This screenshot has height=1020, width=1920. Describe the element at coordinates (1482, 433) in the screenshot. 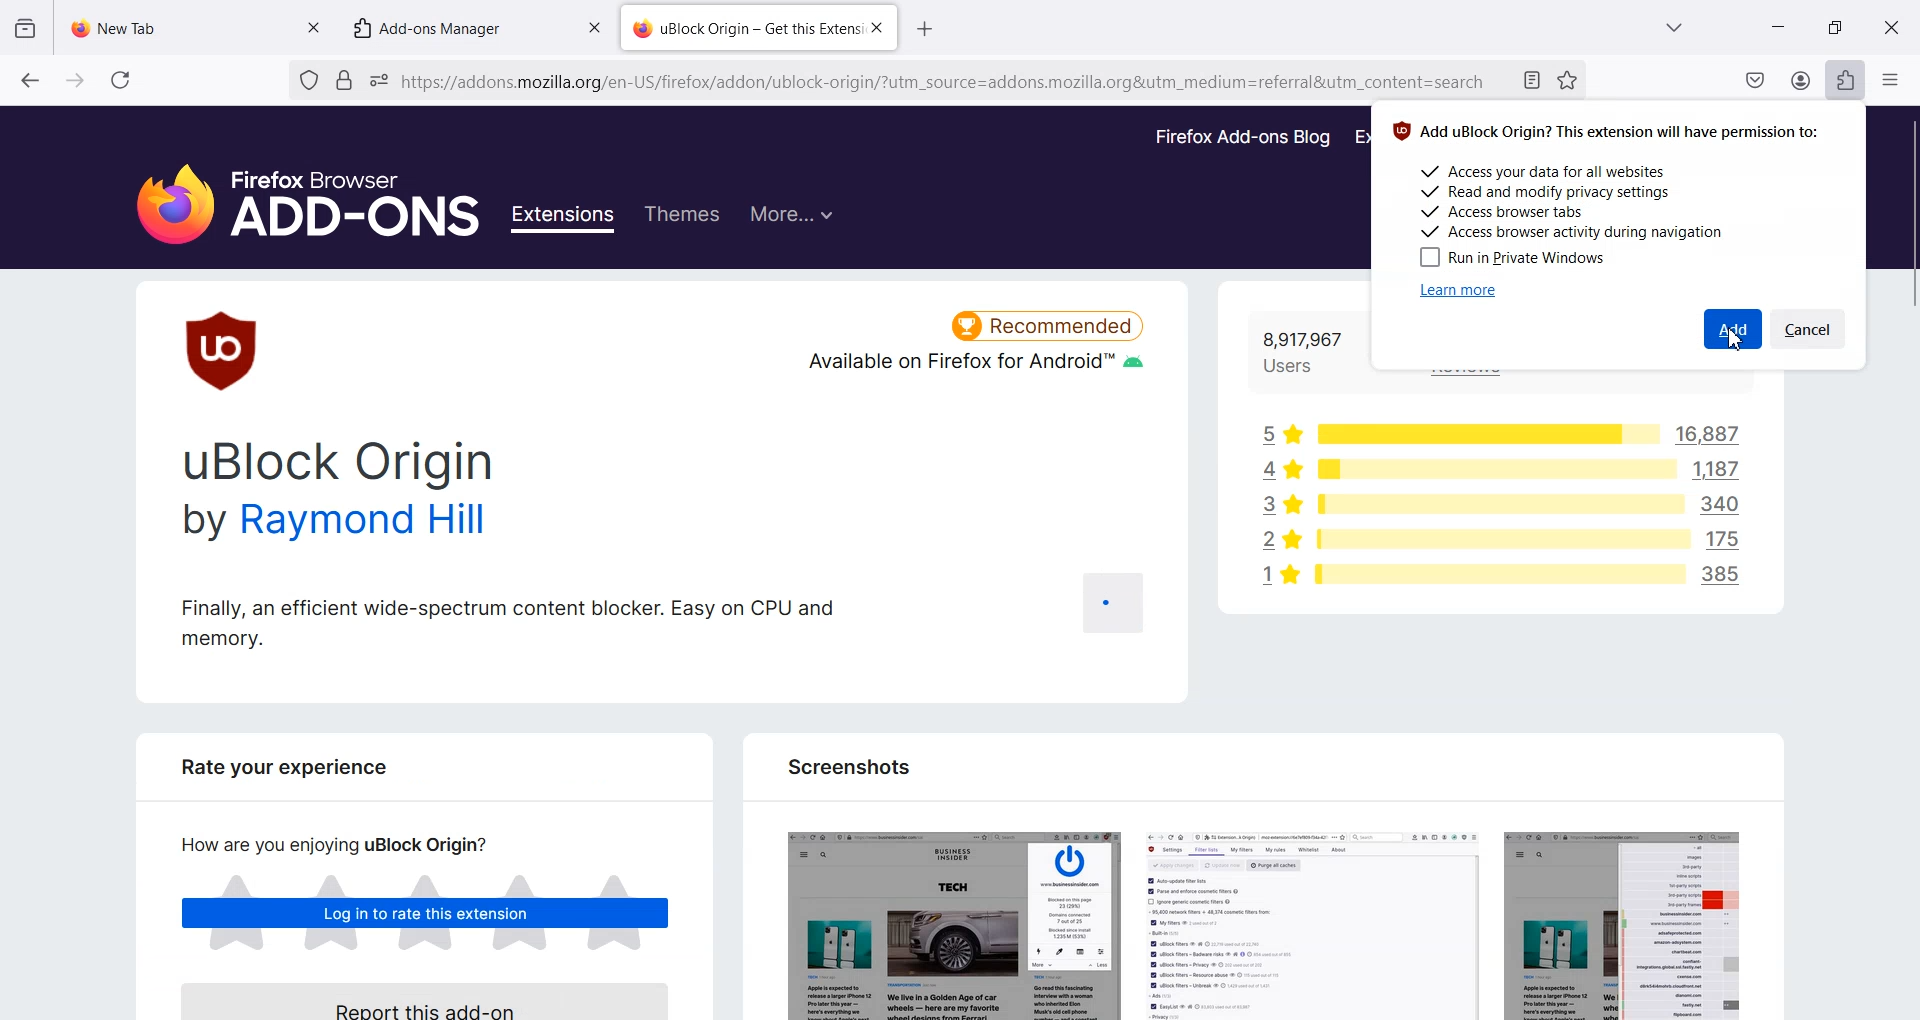

I see `rating bar` at that location.